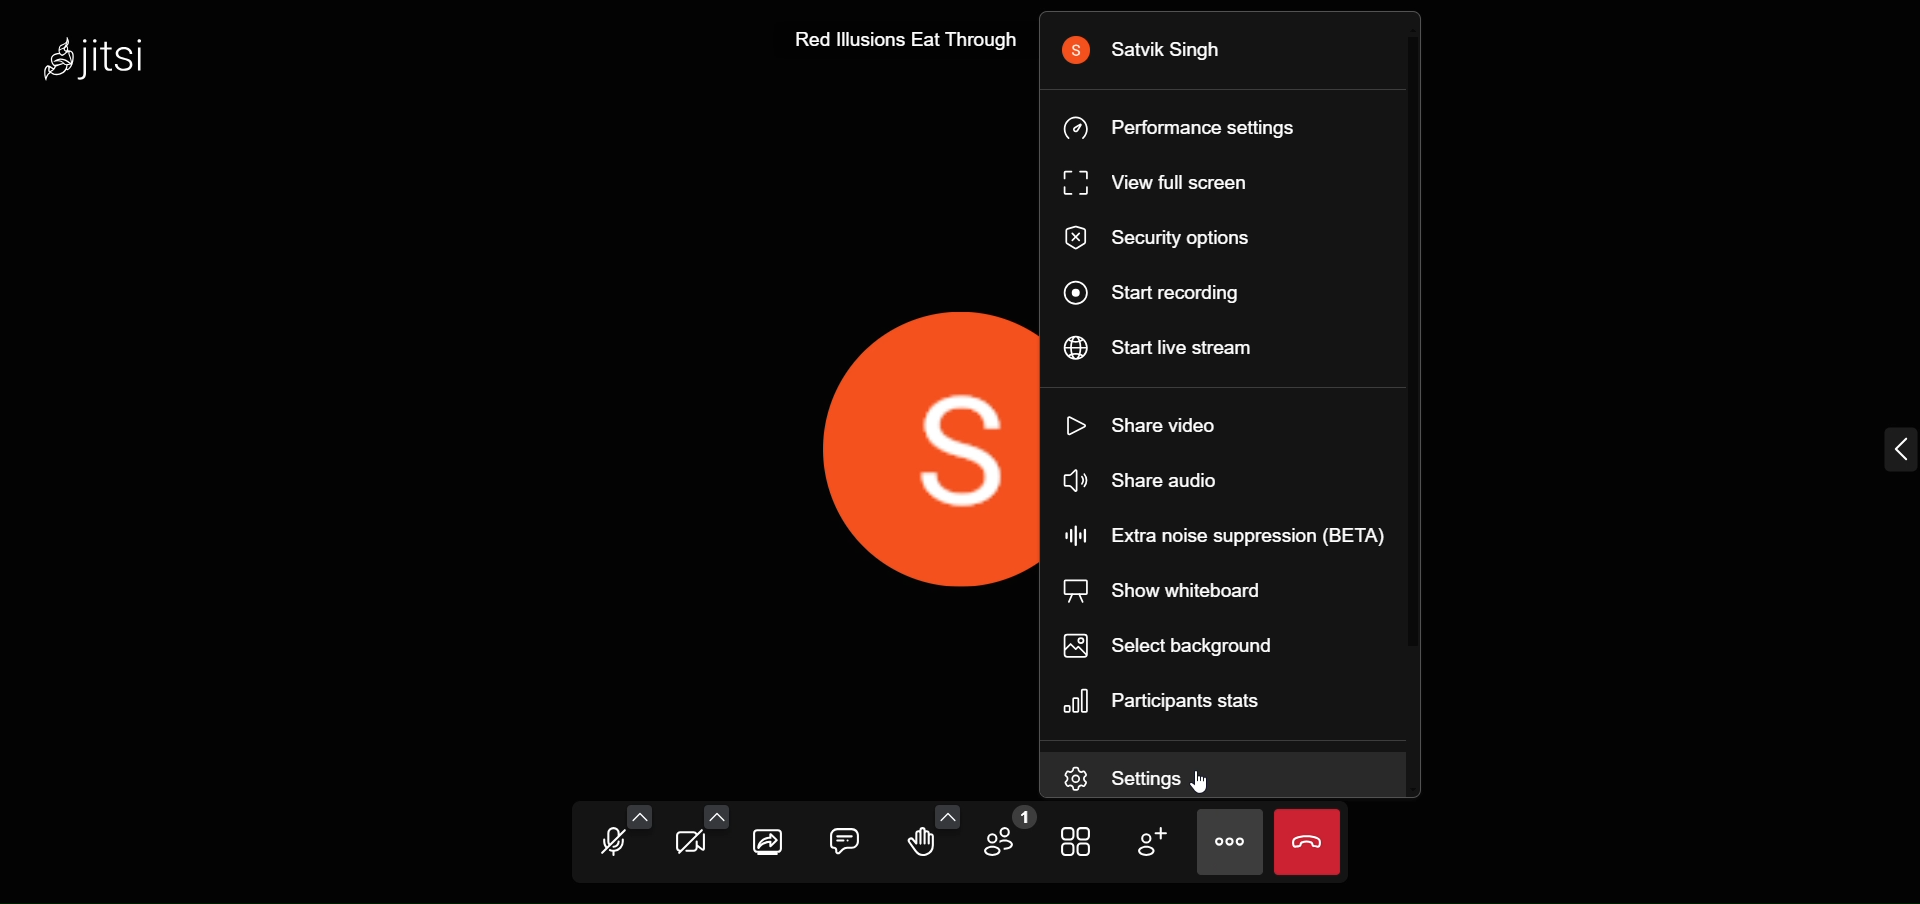 This screenshot has width=1920, height=904. Describe the element at coordinates (1073, 842) in the screenshot. I see `tile view` at that location.